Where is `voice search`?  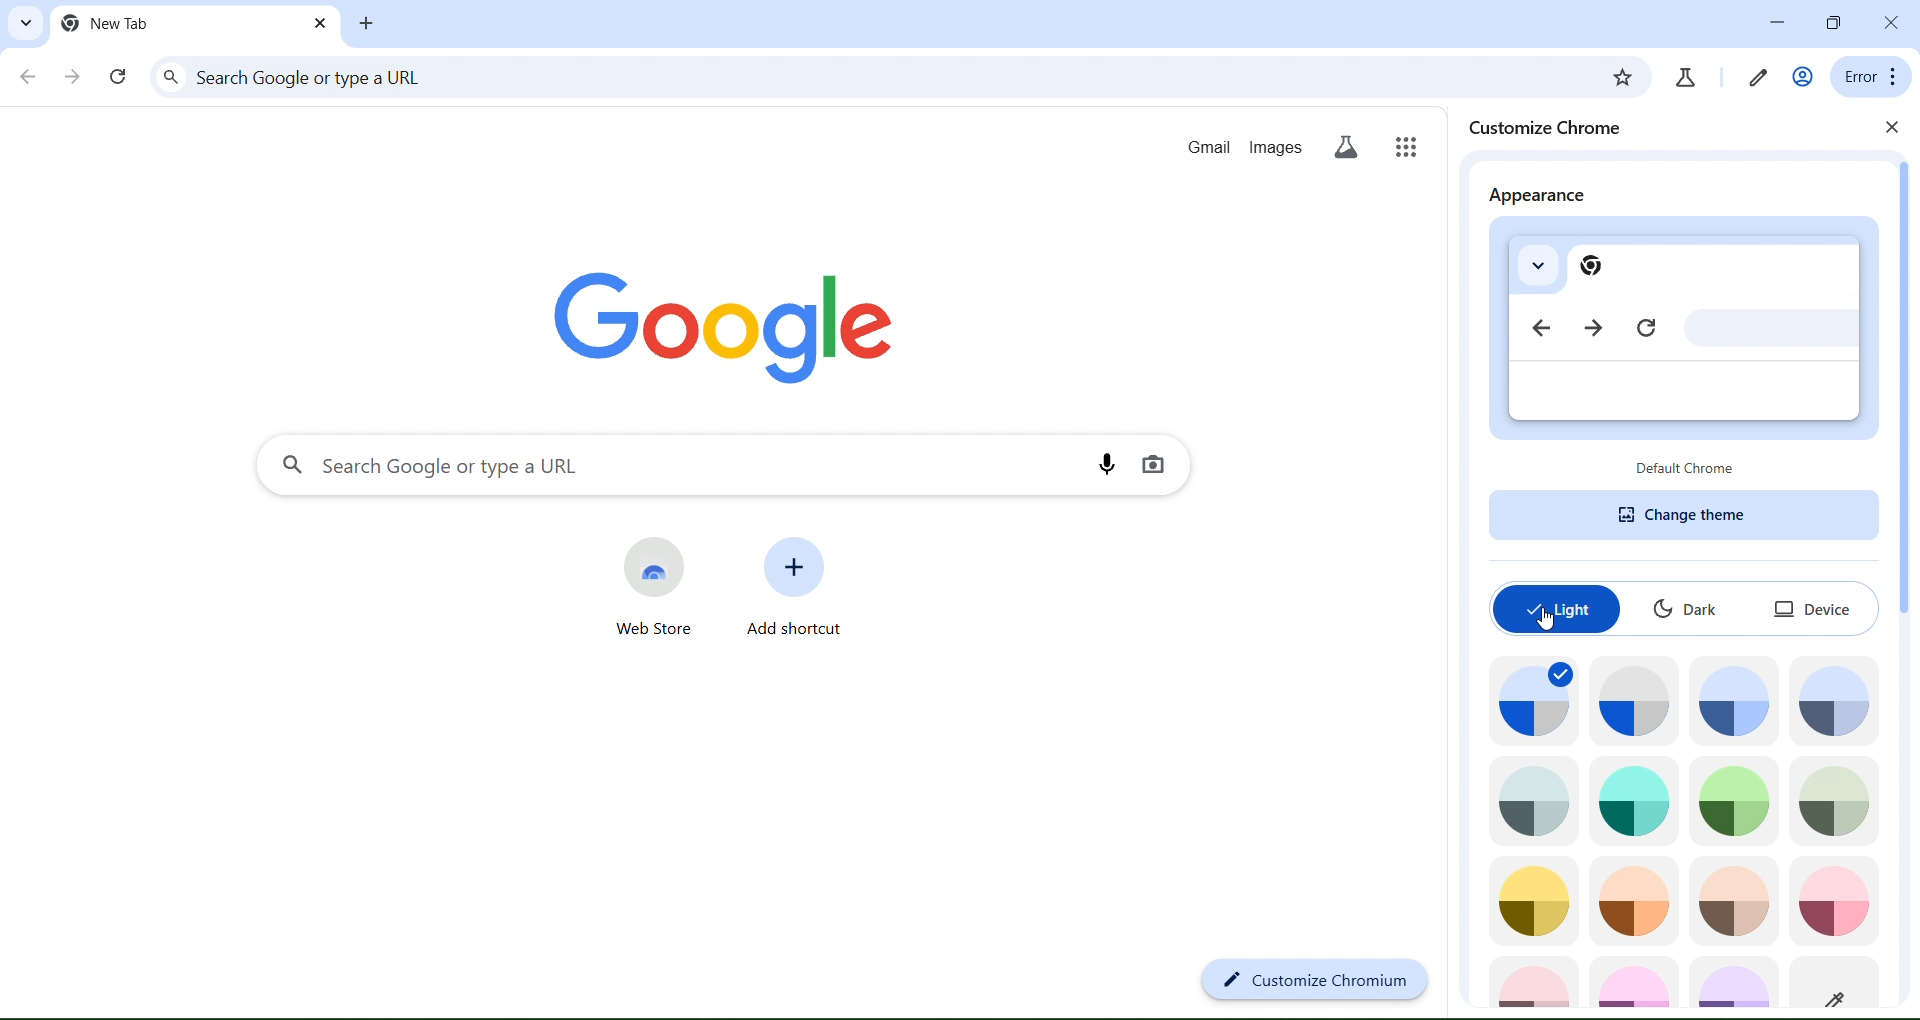 voice search is located at coordinates (1111, 462).